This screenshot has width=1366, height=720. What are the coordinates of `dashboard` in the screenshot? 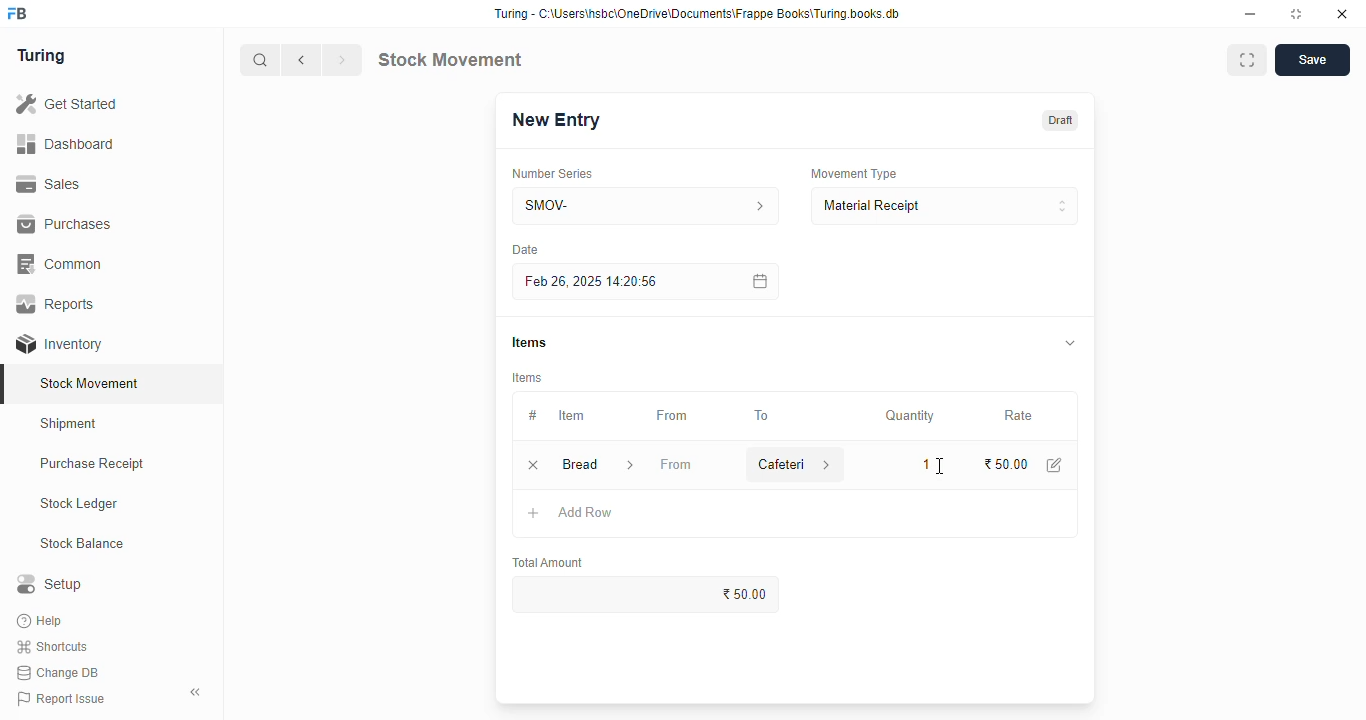 It's located at (65, 145).